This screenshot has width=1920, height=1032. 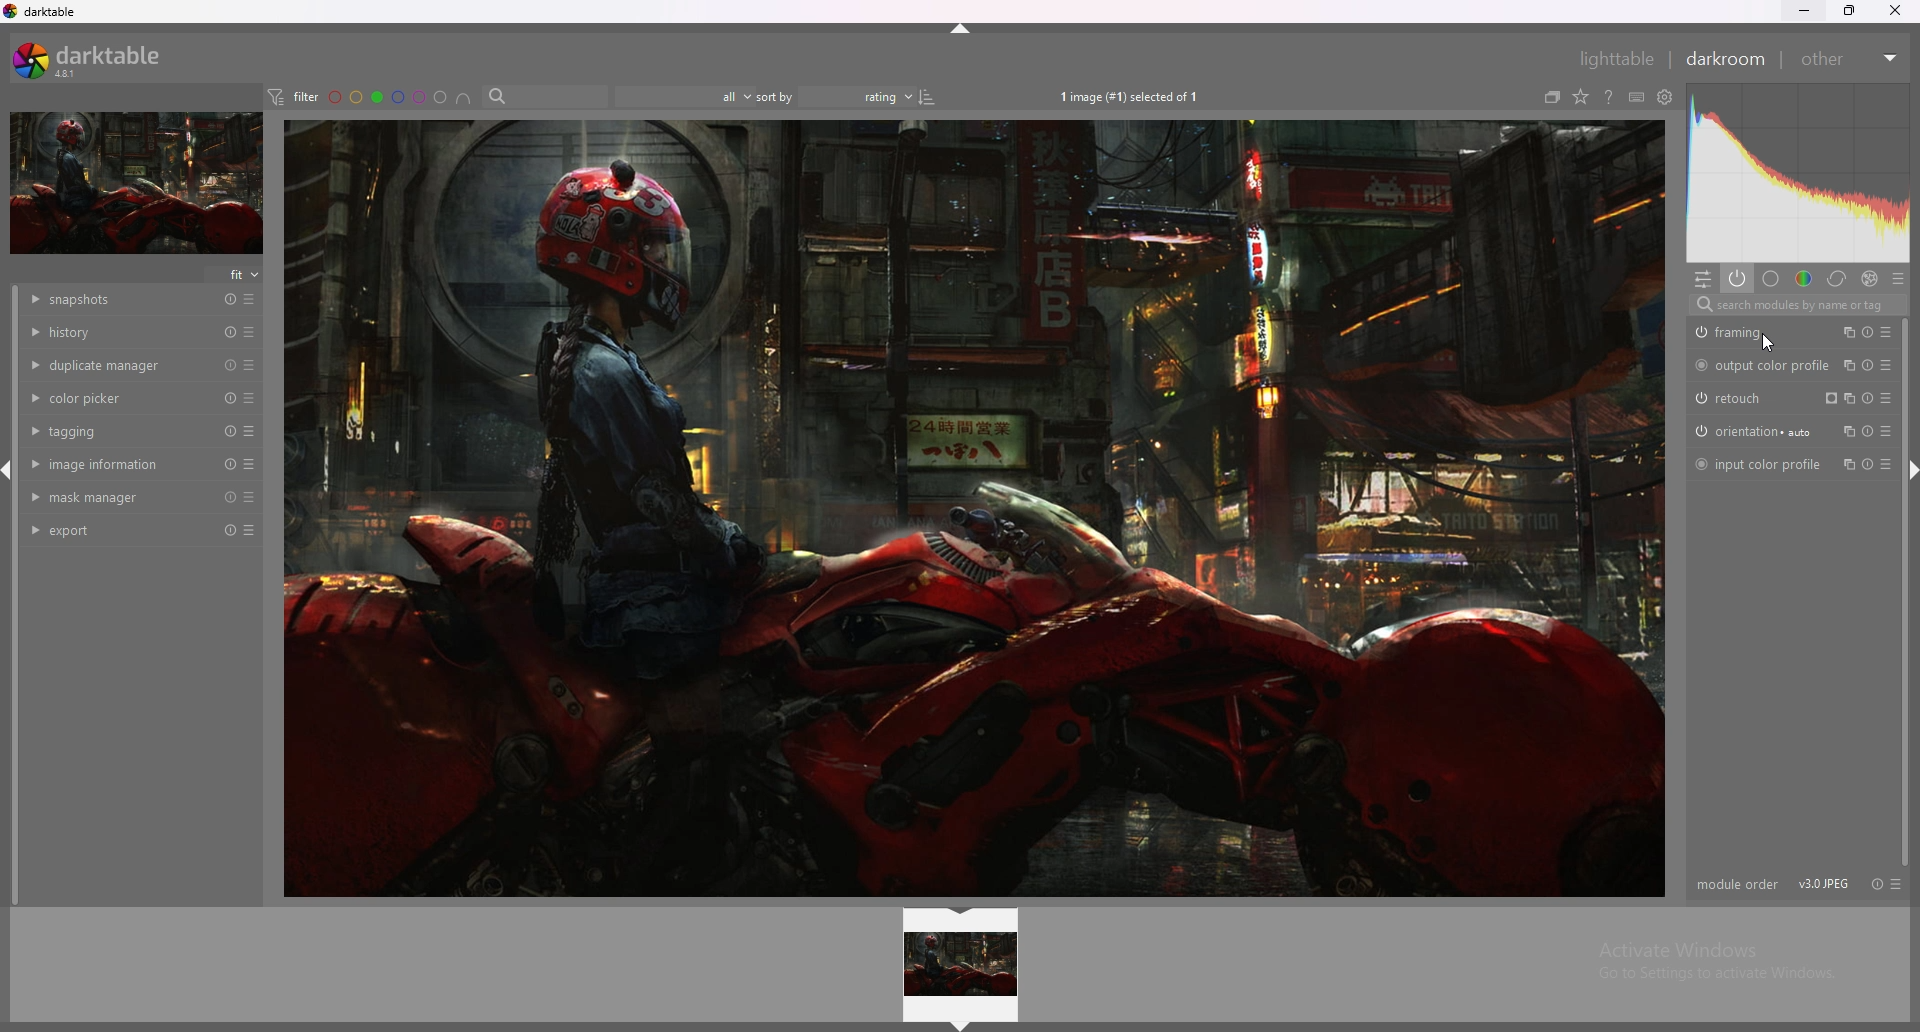 I want to click on input color profile, so click(x=1758, y=463).